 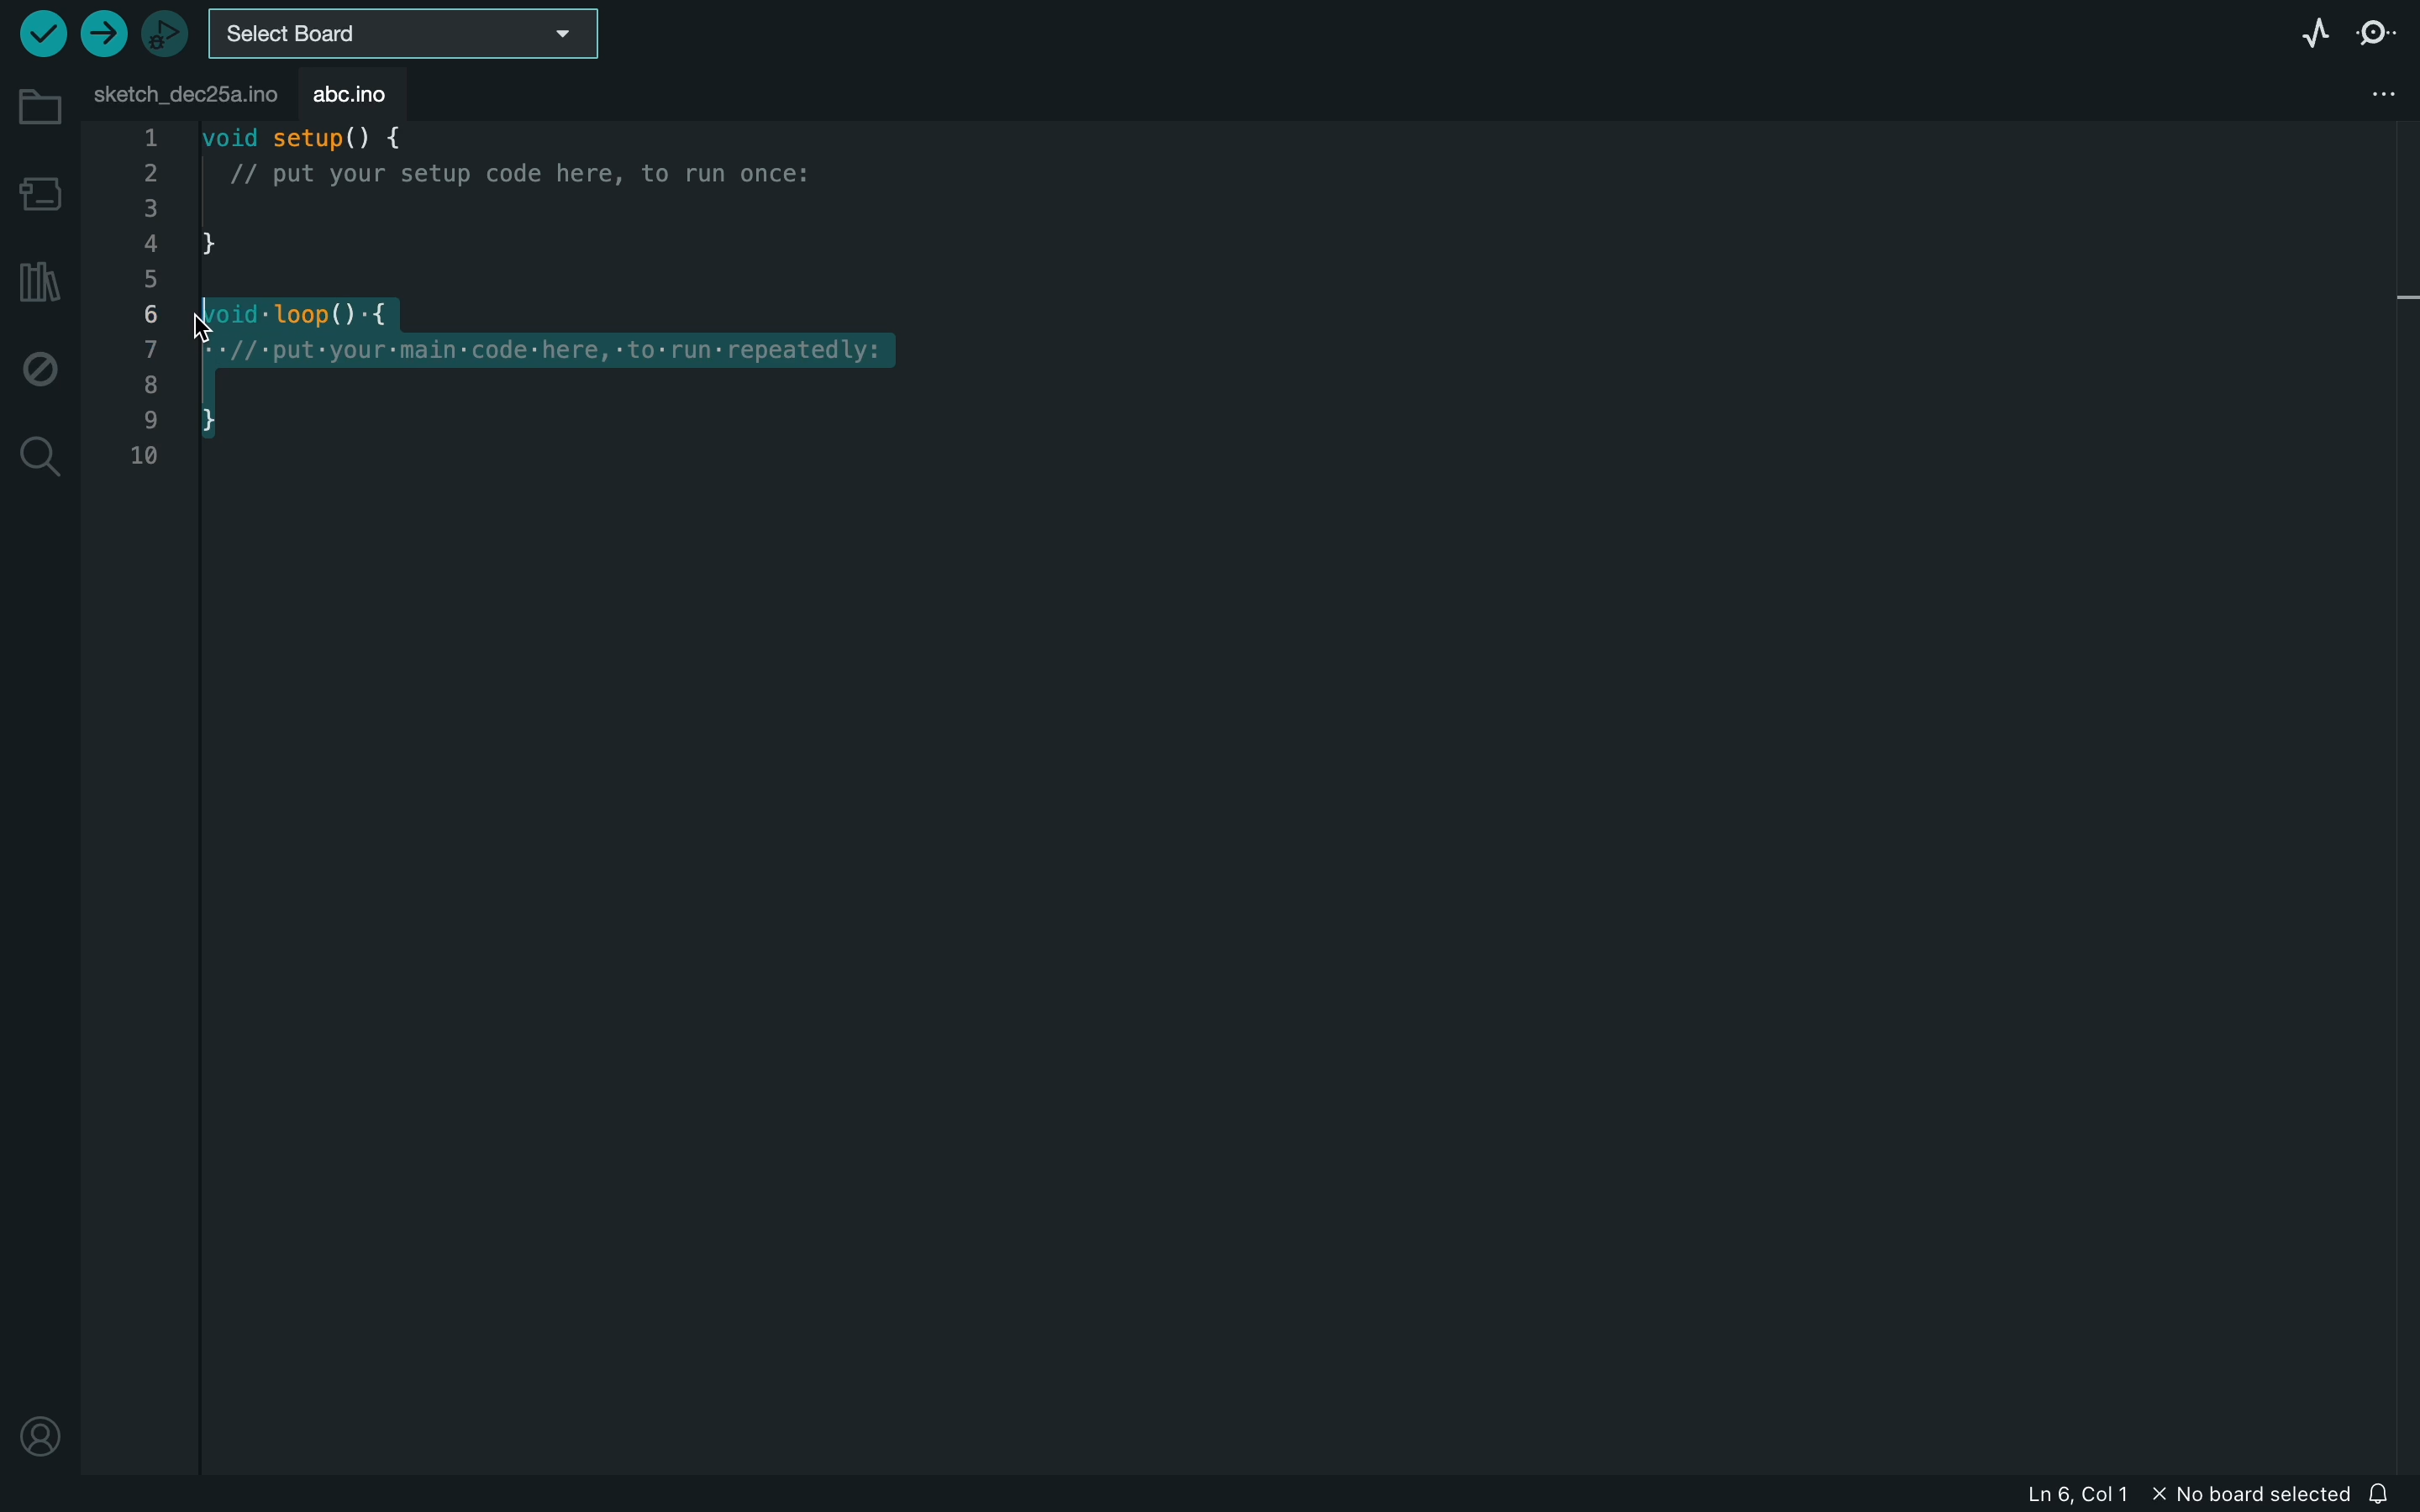 I want to click on cursor, so click(x=239, y=316).